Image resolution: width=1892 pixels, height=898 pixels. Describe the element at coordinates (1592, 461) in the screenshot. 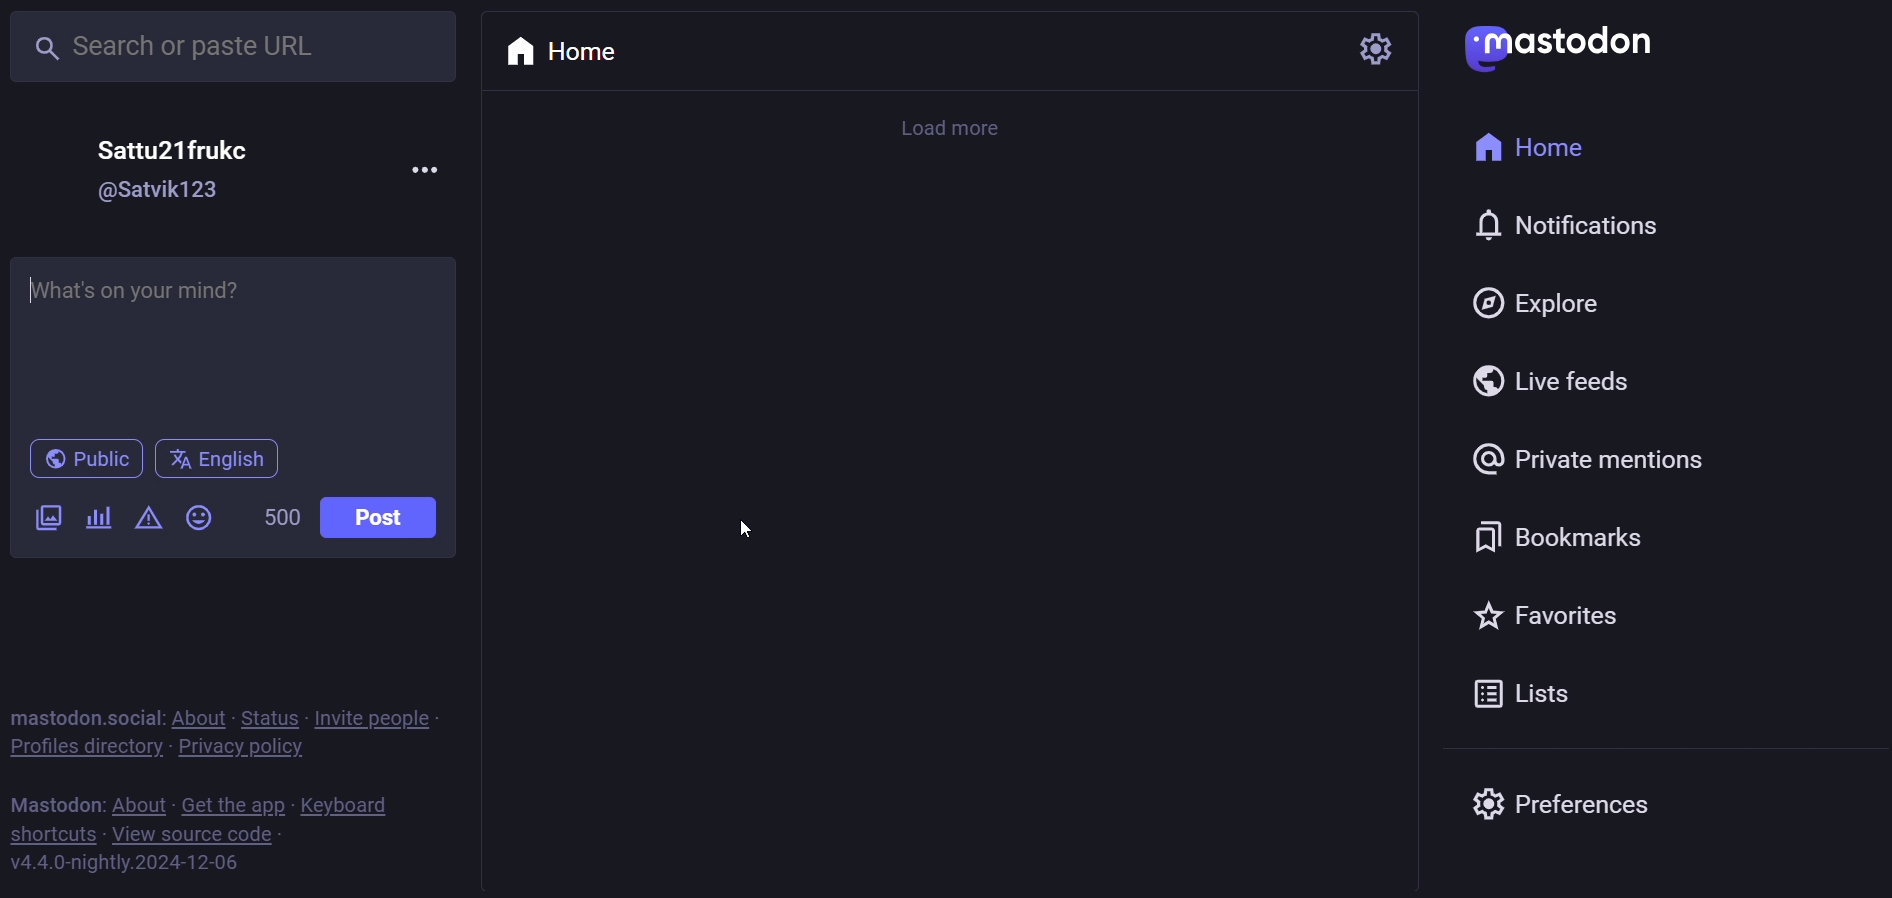

I see `private mention` at that location.